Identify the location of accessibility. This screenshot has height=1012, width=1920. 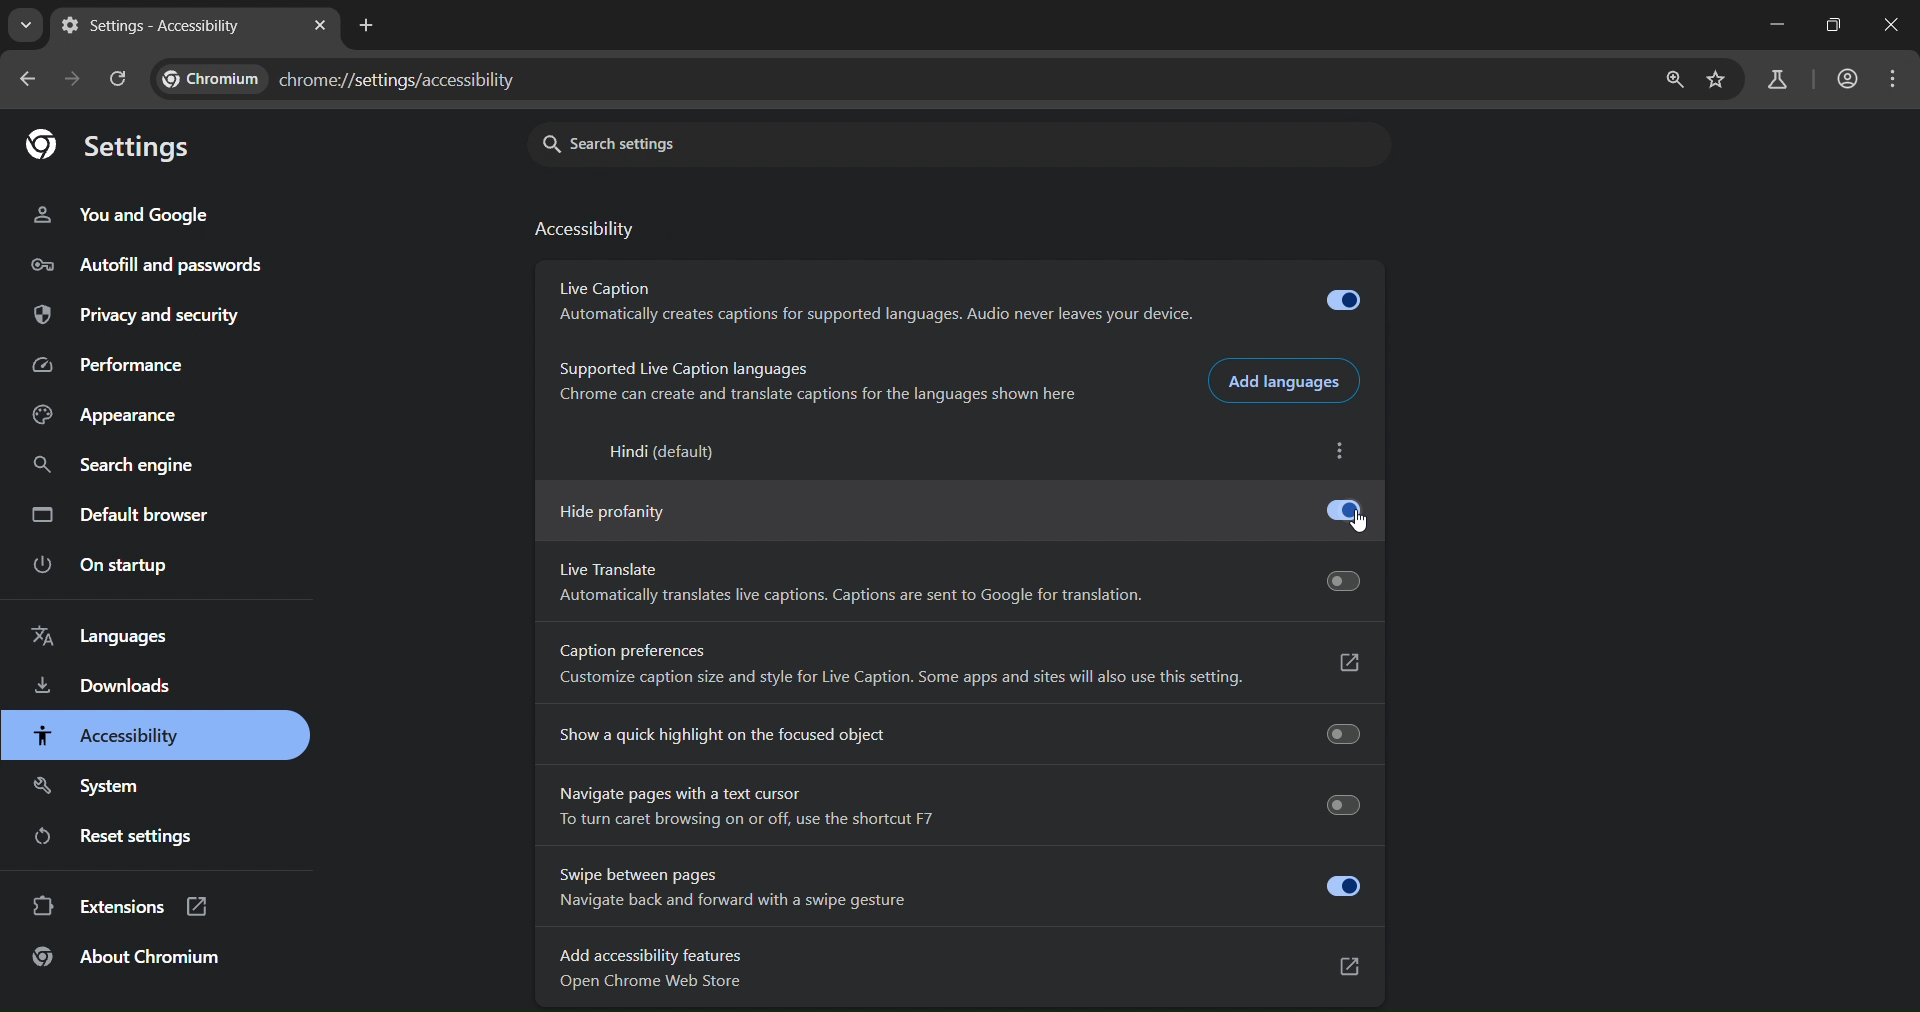
(590, 226).